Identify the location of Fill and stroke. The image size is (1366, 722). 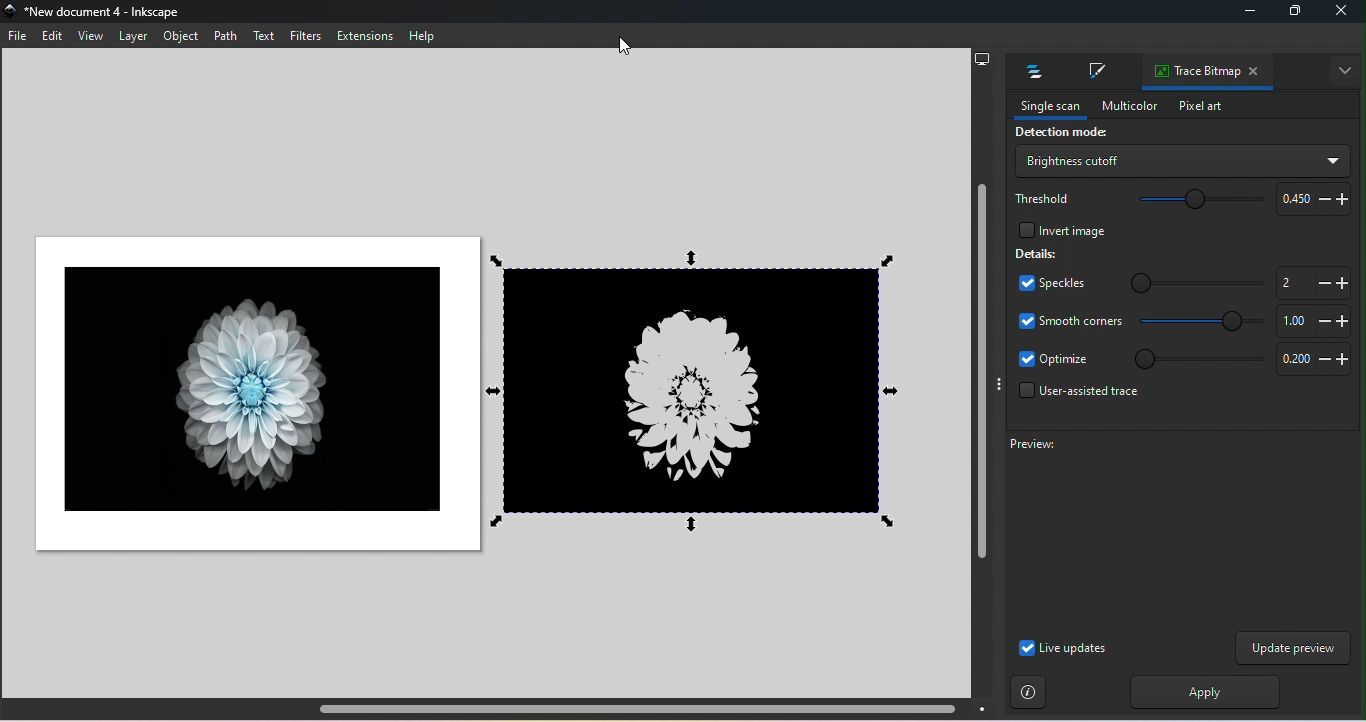
(1094, 73).